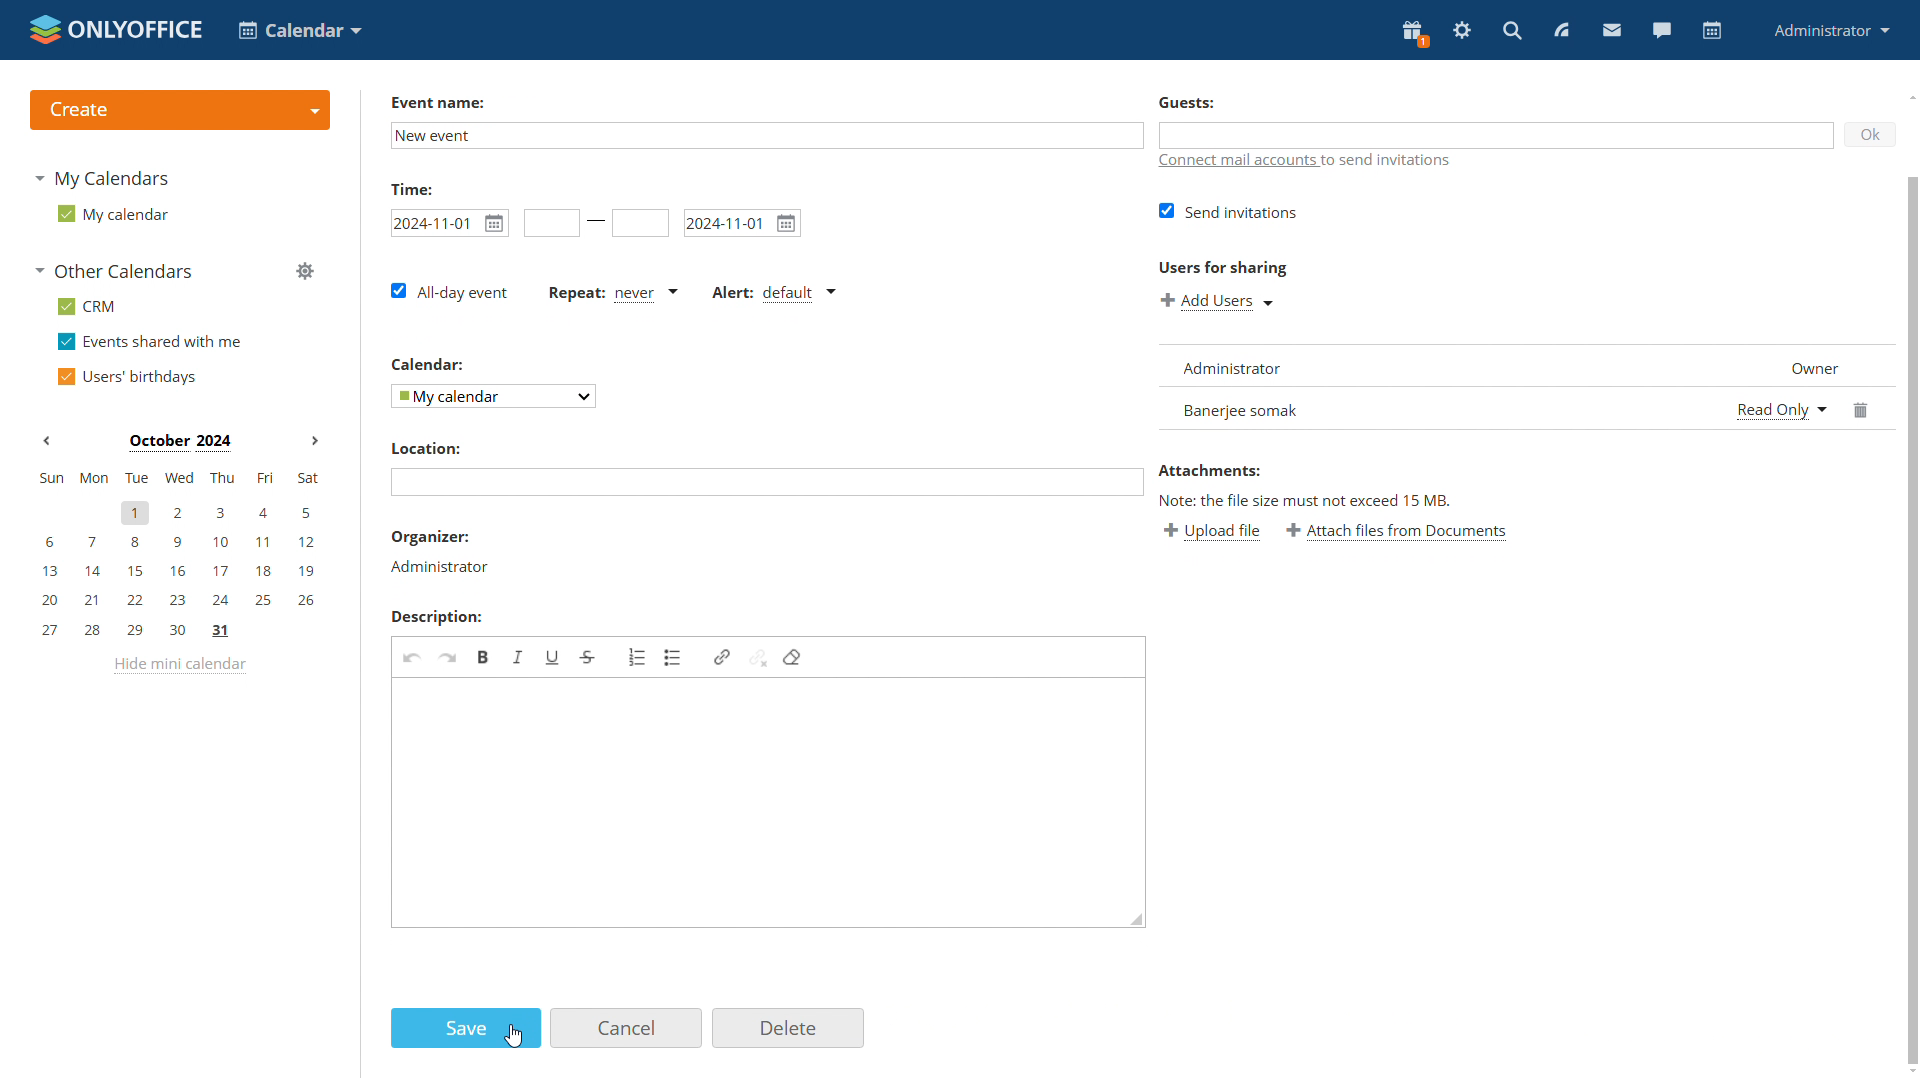 Image resolution: width=1920 pixels, height=1080 pixels. I want to click on present, so click(1414, 32).